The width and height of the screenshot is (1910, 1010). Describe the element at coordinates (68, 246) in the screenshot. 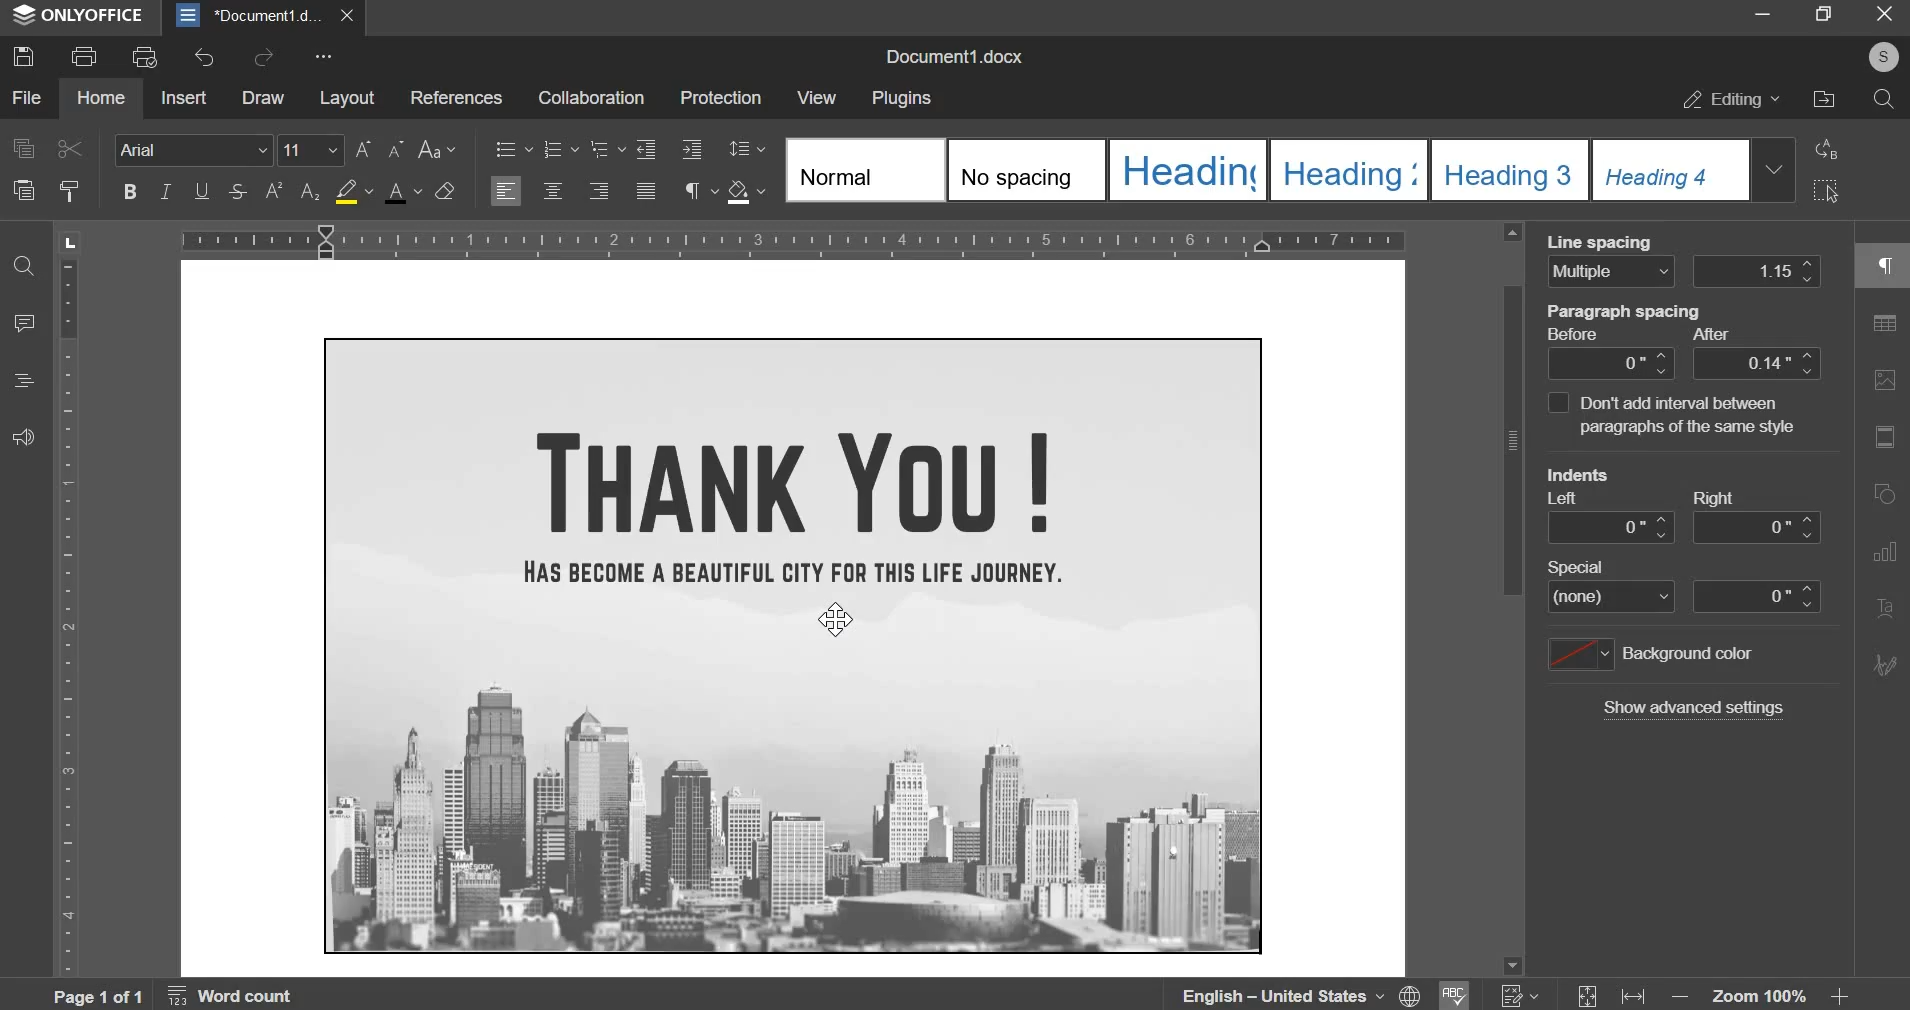

I see `tab` at that location.